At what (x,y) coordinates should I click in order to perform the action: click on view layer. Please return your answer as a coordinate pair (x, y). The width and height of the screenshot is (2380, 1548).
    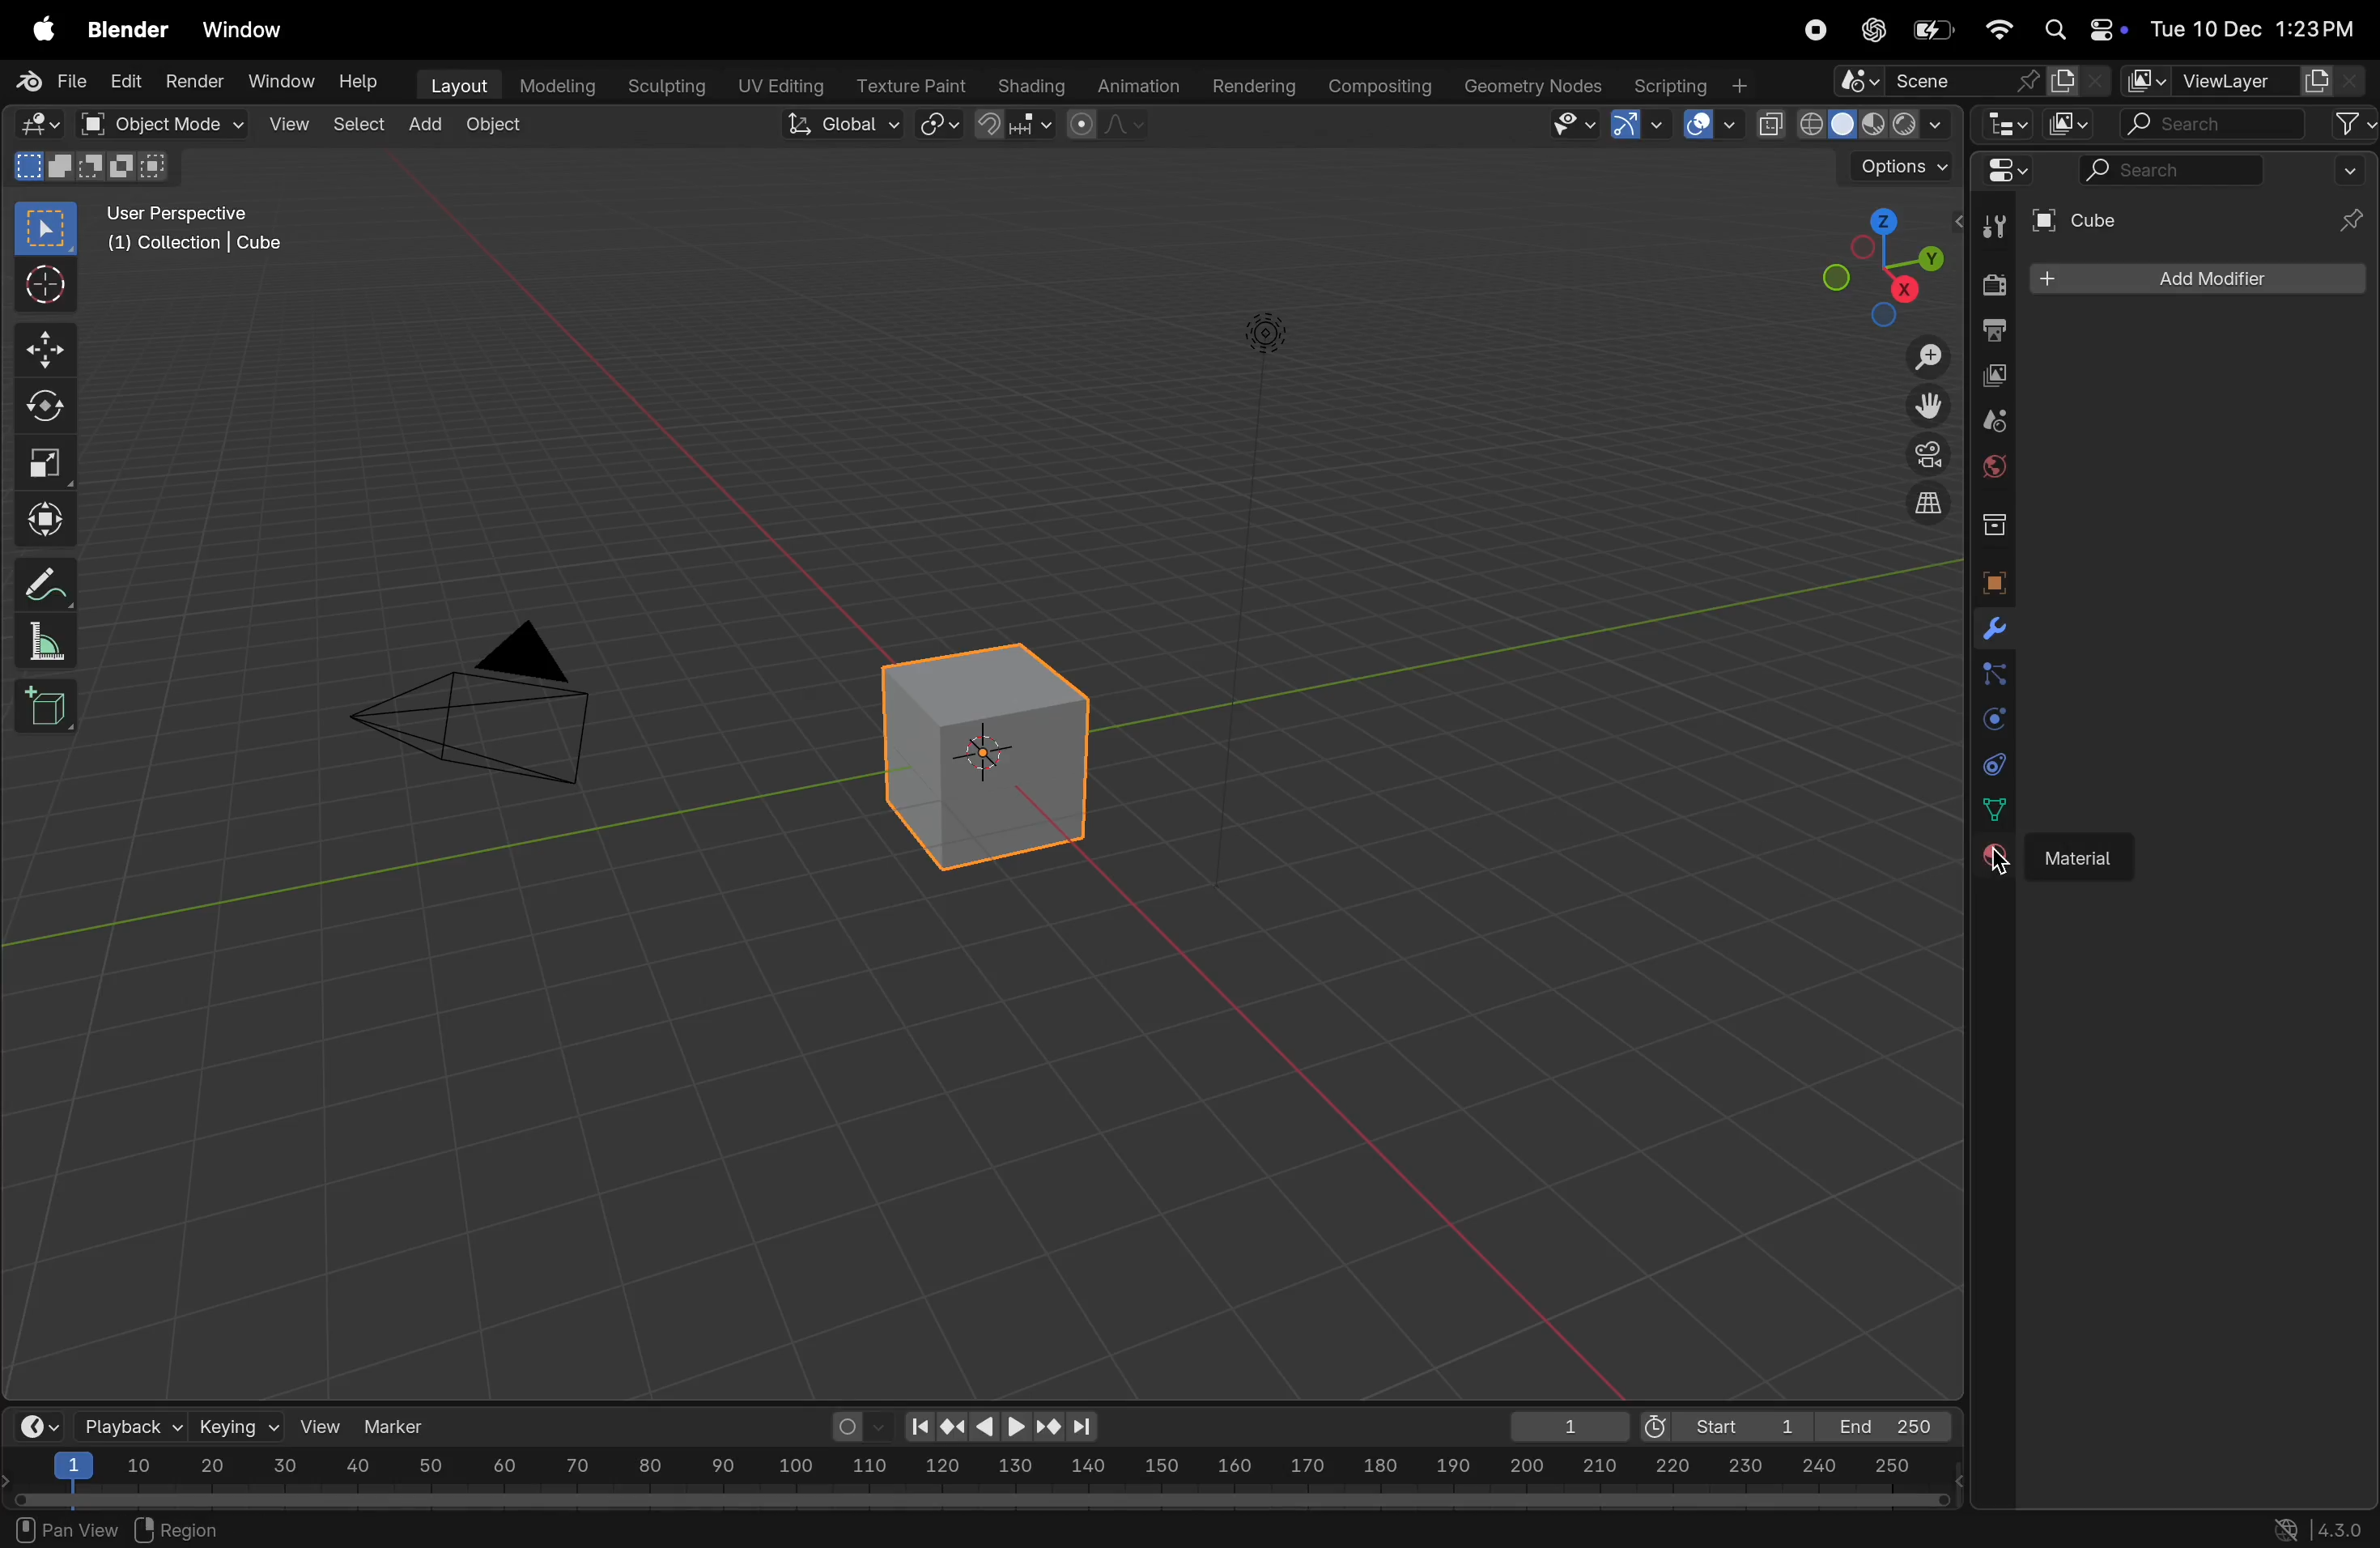
    Looking at the image, I should click on (1997, 377).